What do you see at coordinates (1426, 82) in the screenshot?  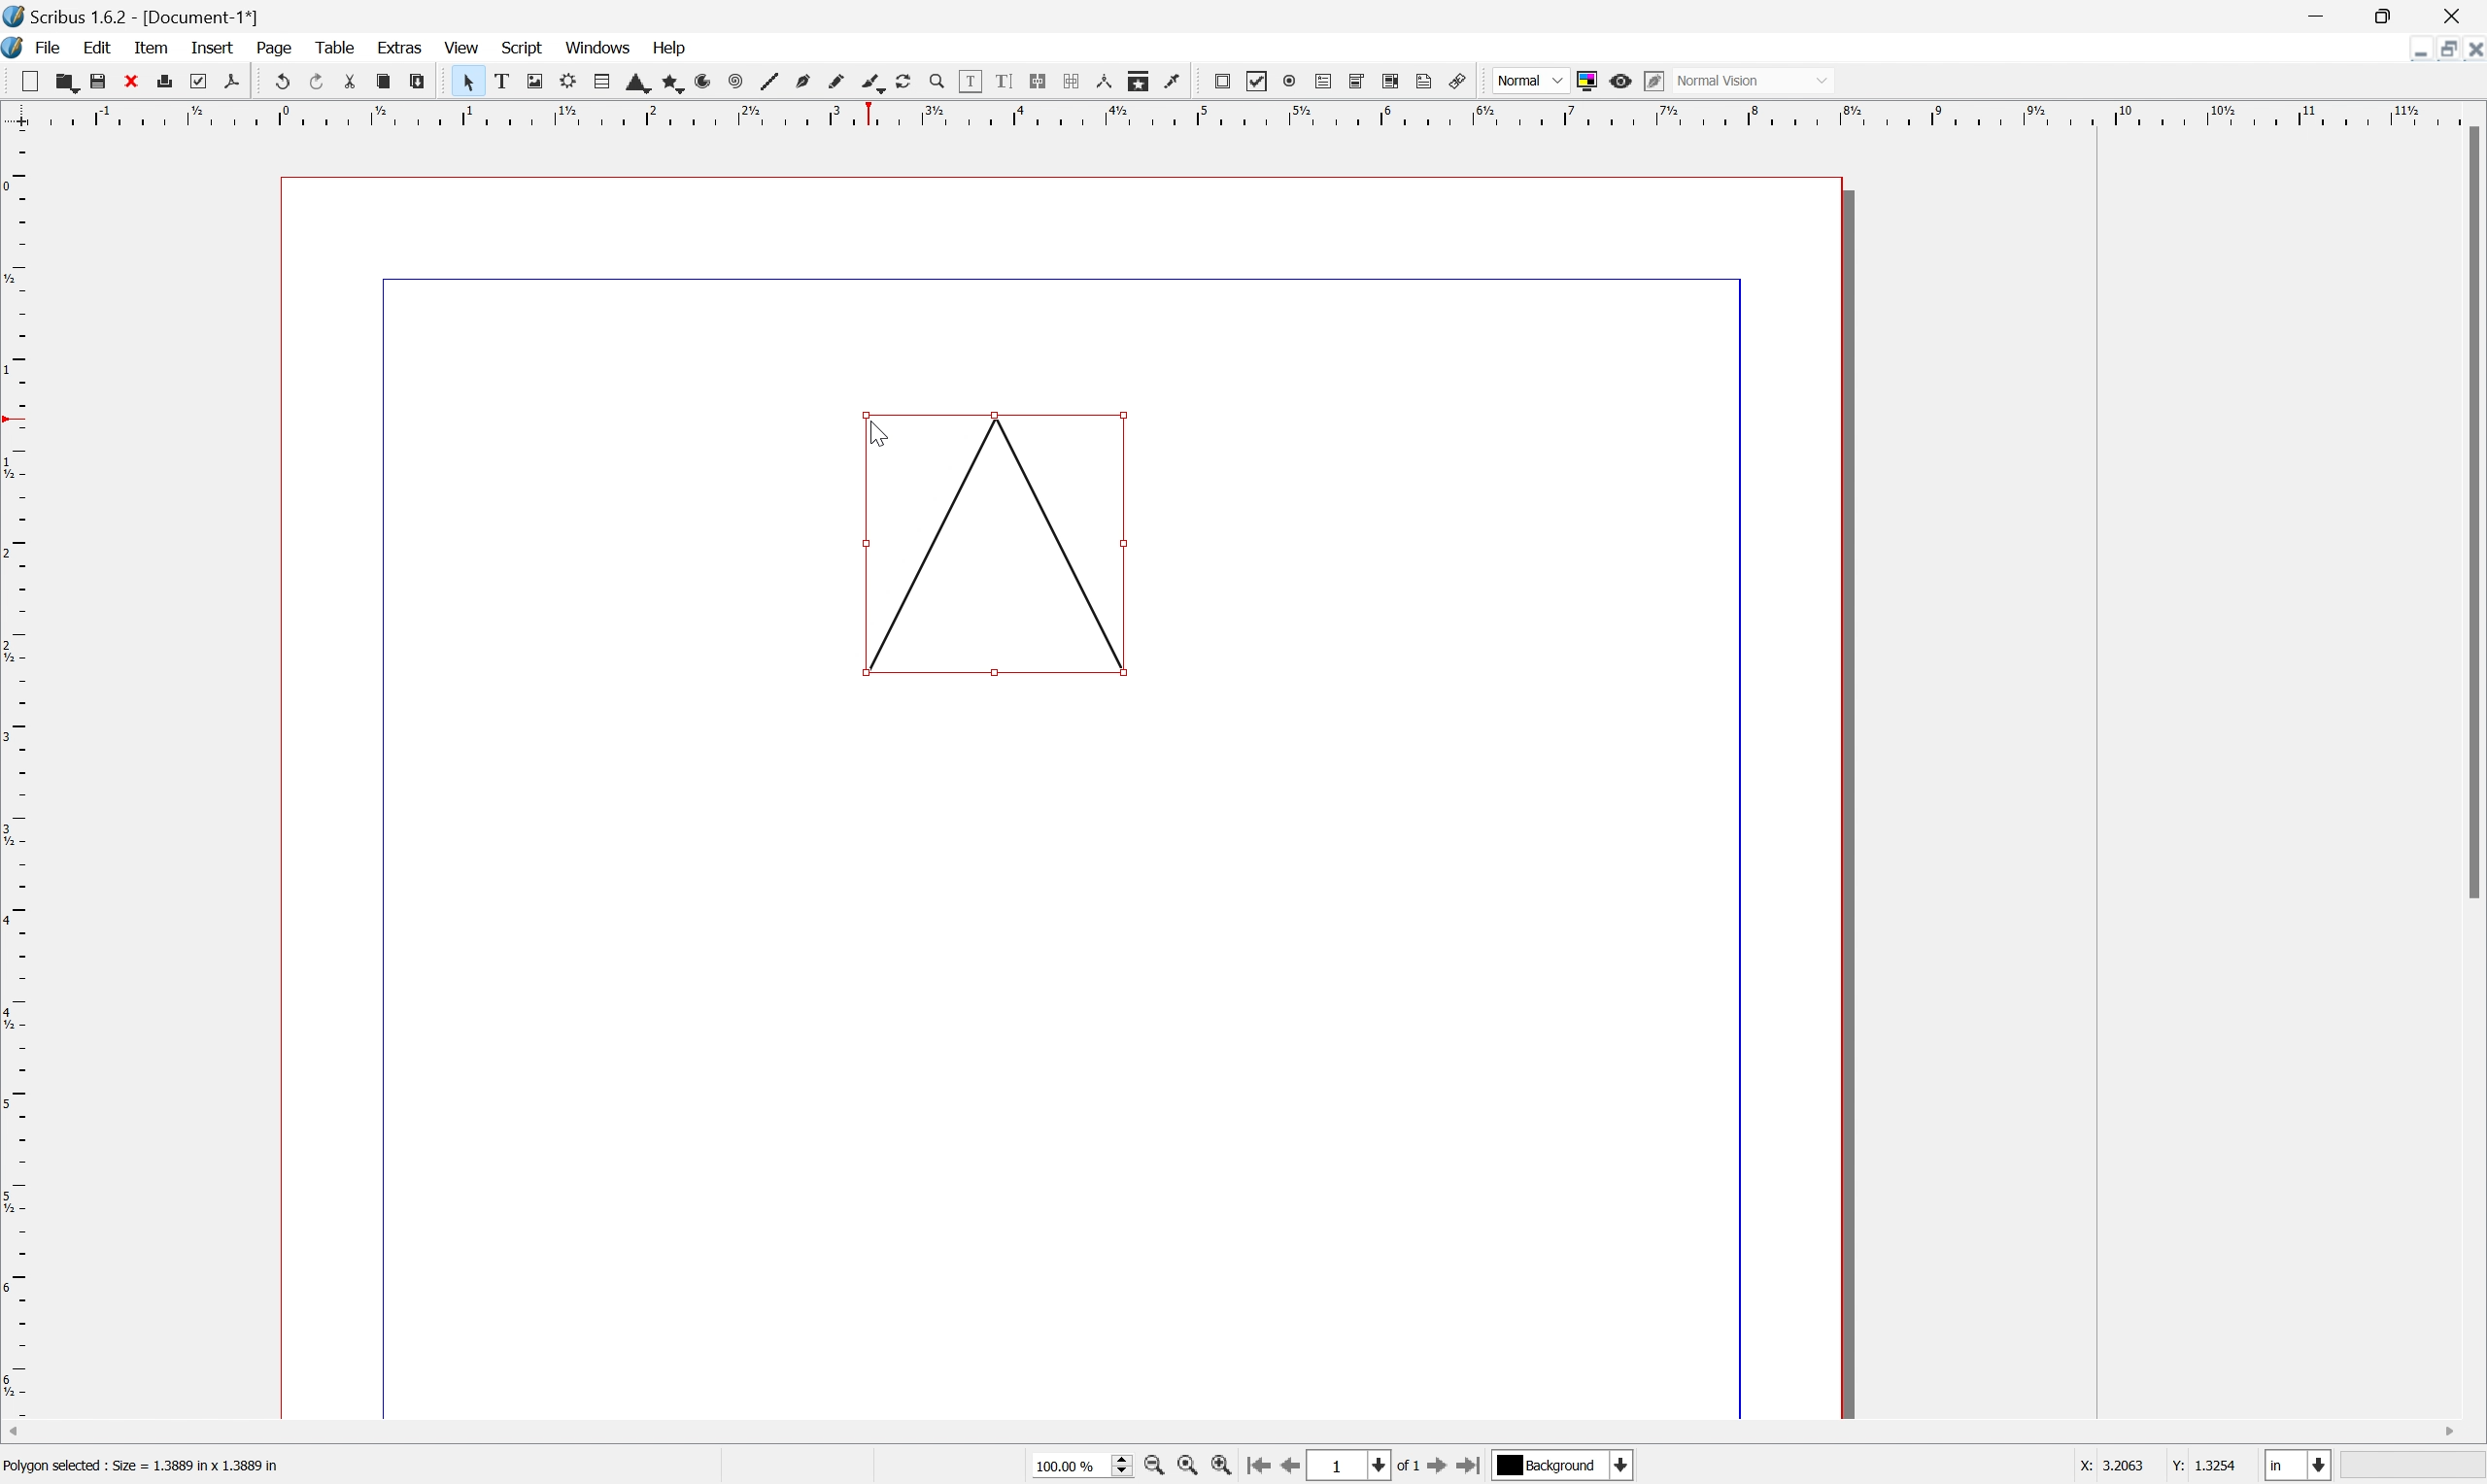 I see `Text annotation` at bounding box center [1426, 82].